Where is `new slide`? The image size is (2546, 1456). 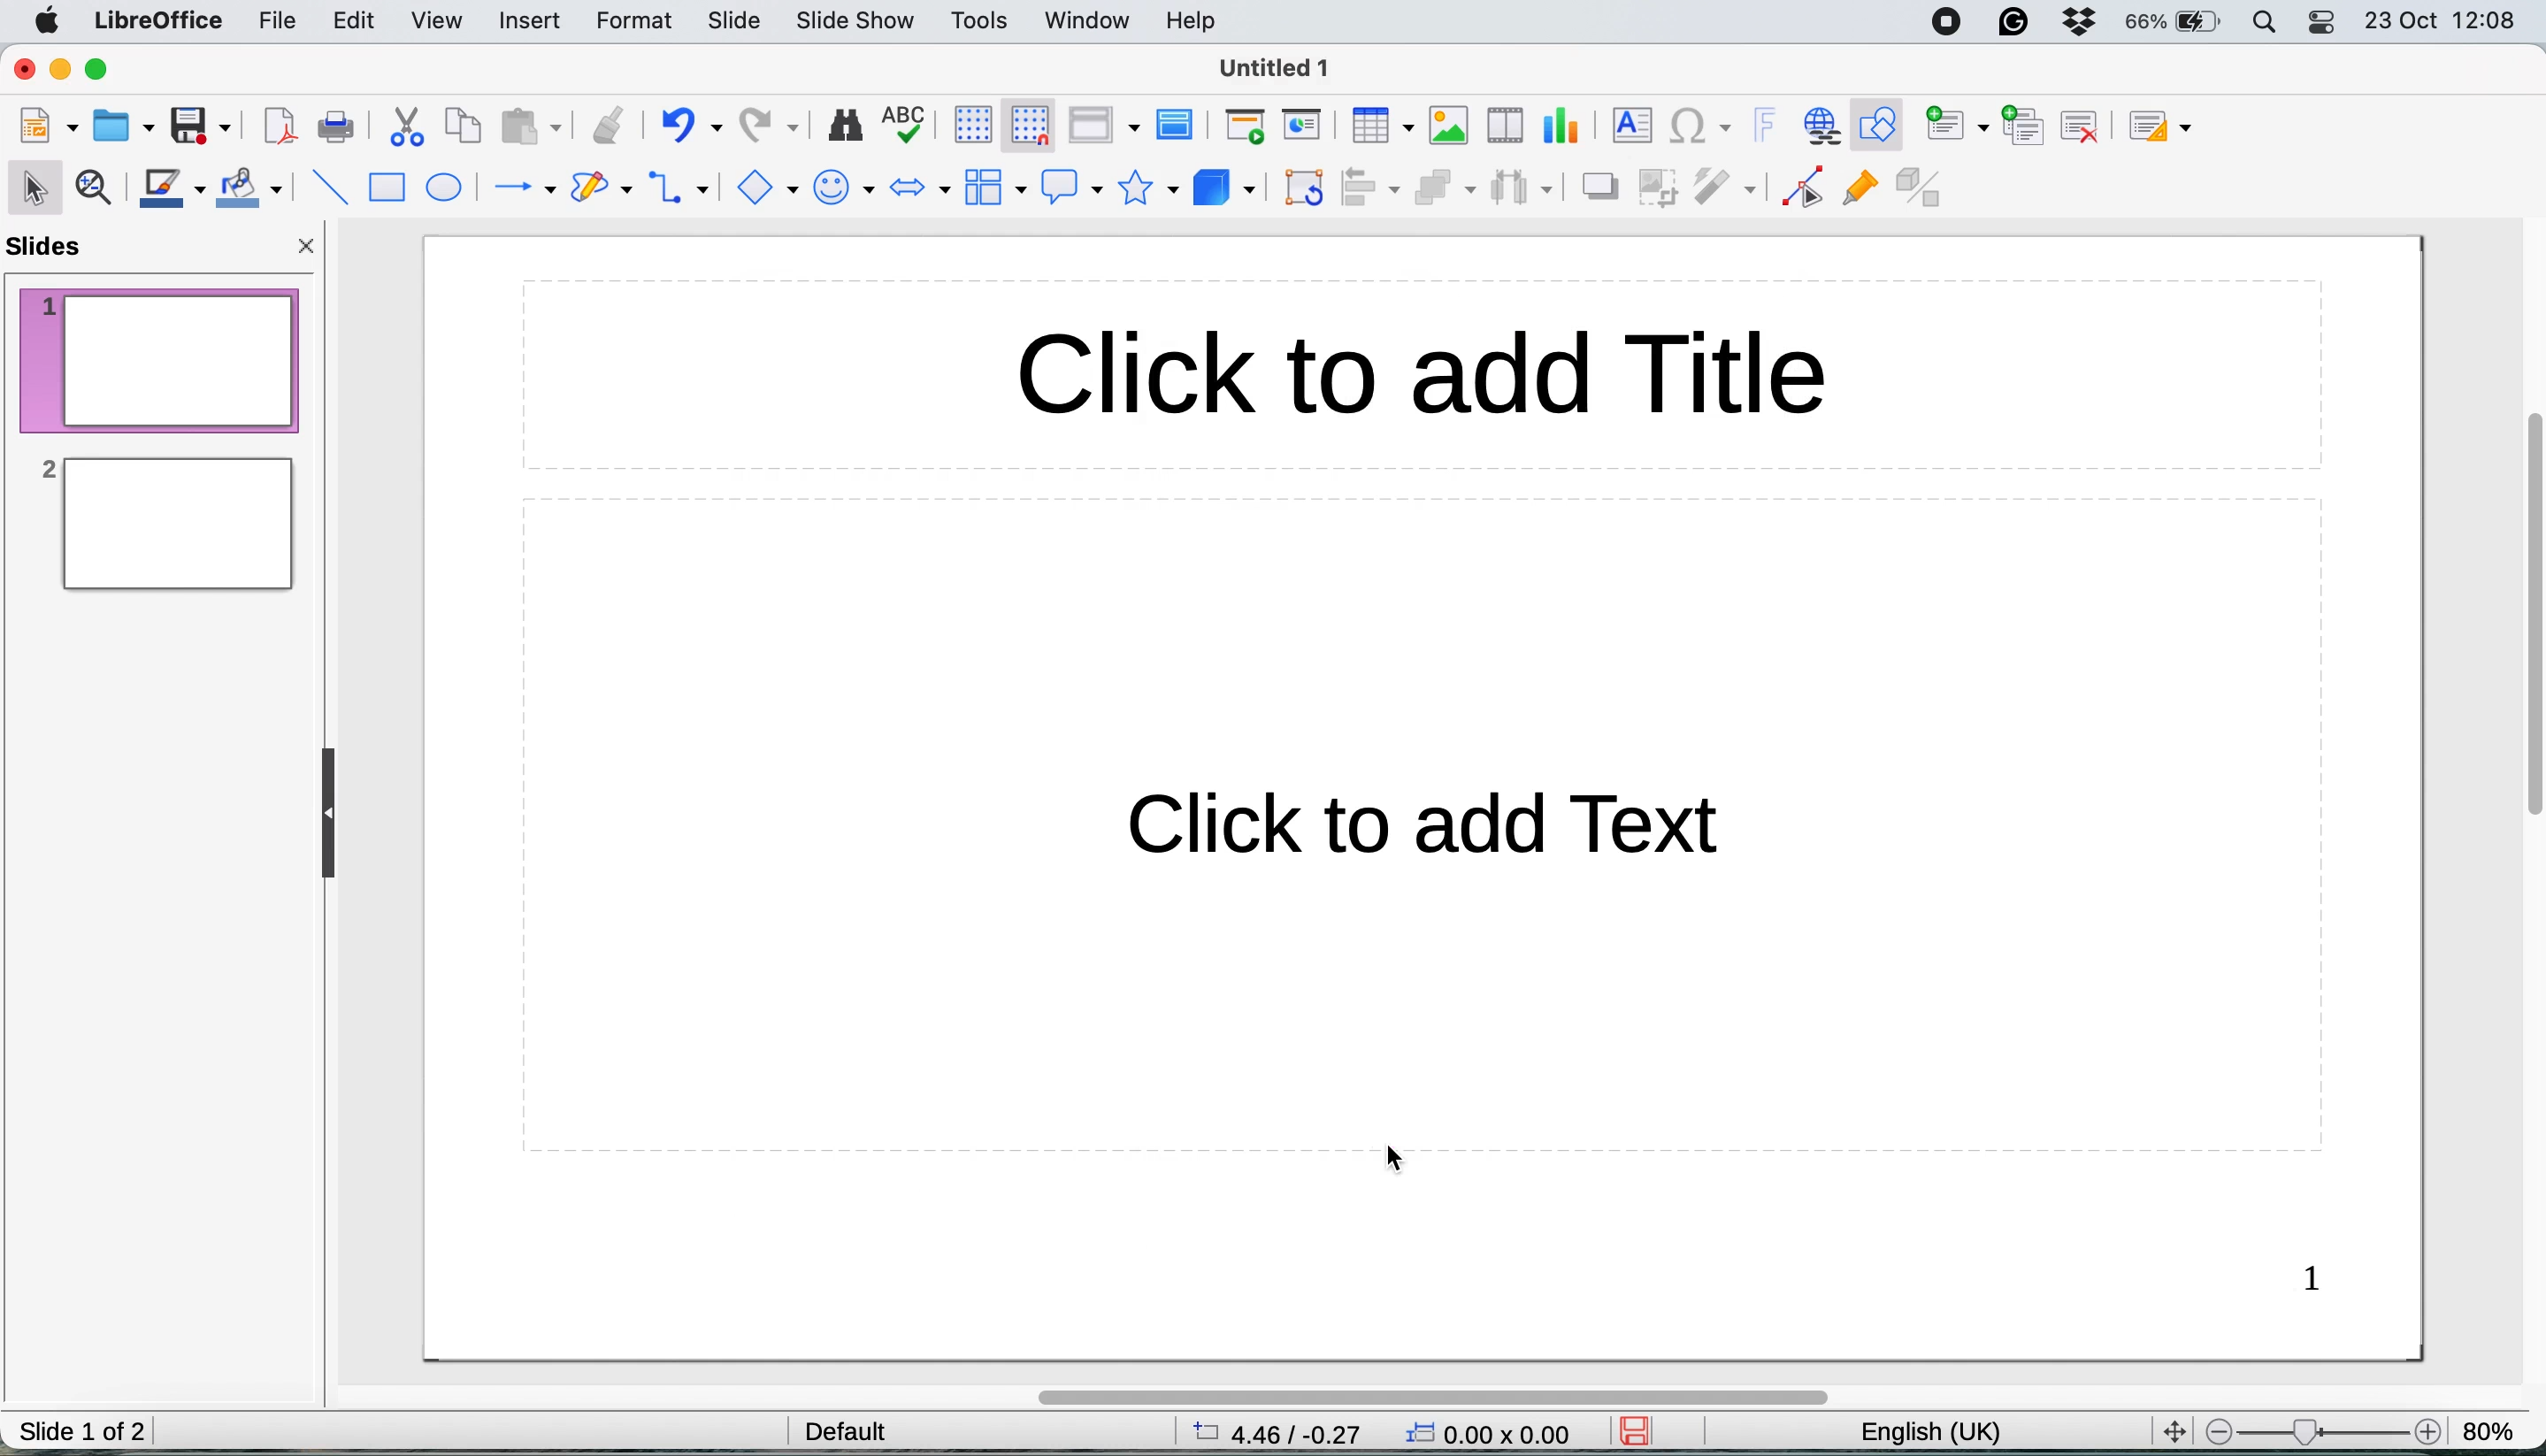
new slide is located at coordinates (1956, 127).